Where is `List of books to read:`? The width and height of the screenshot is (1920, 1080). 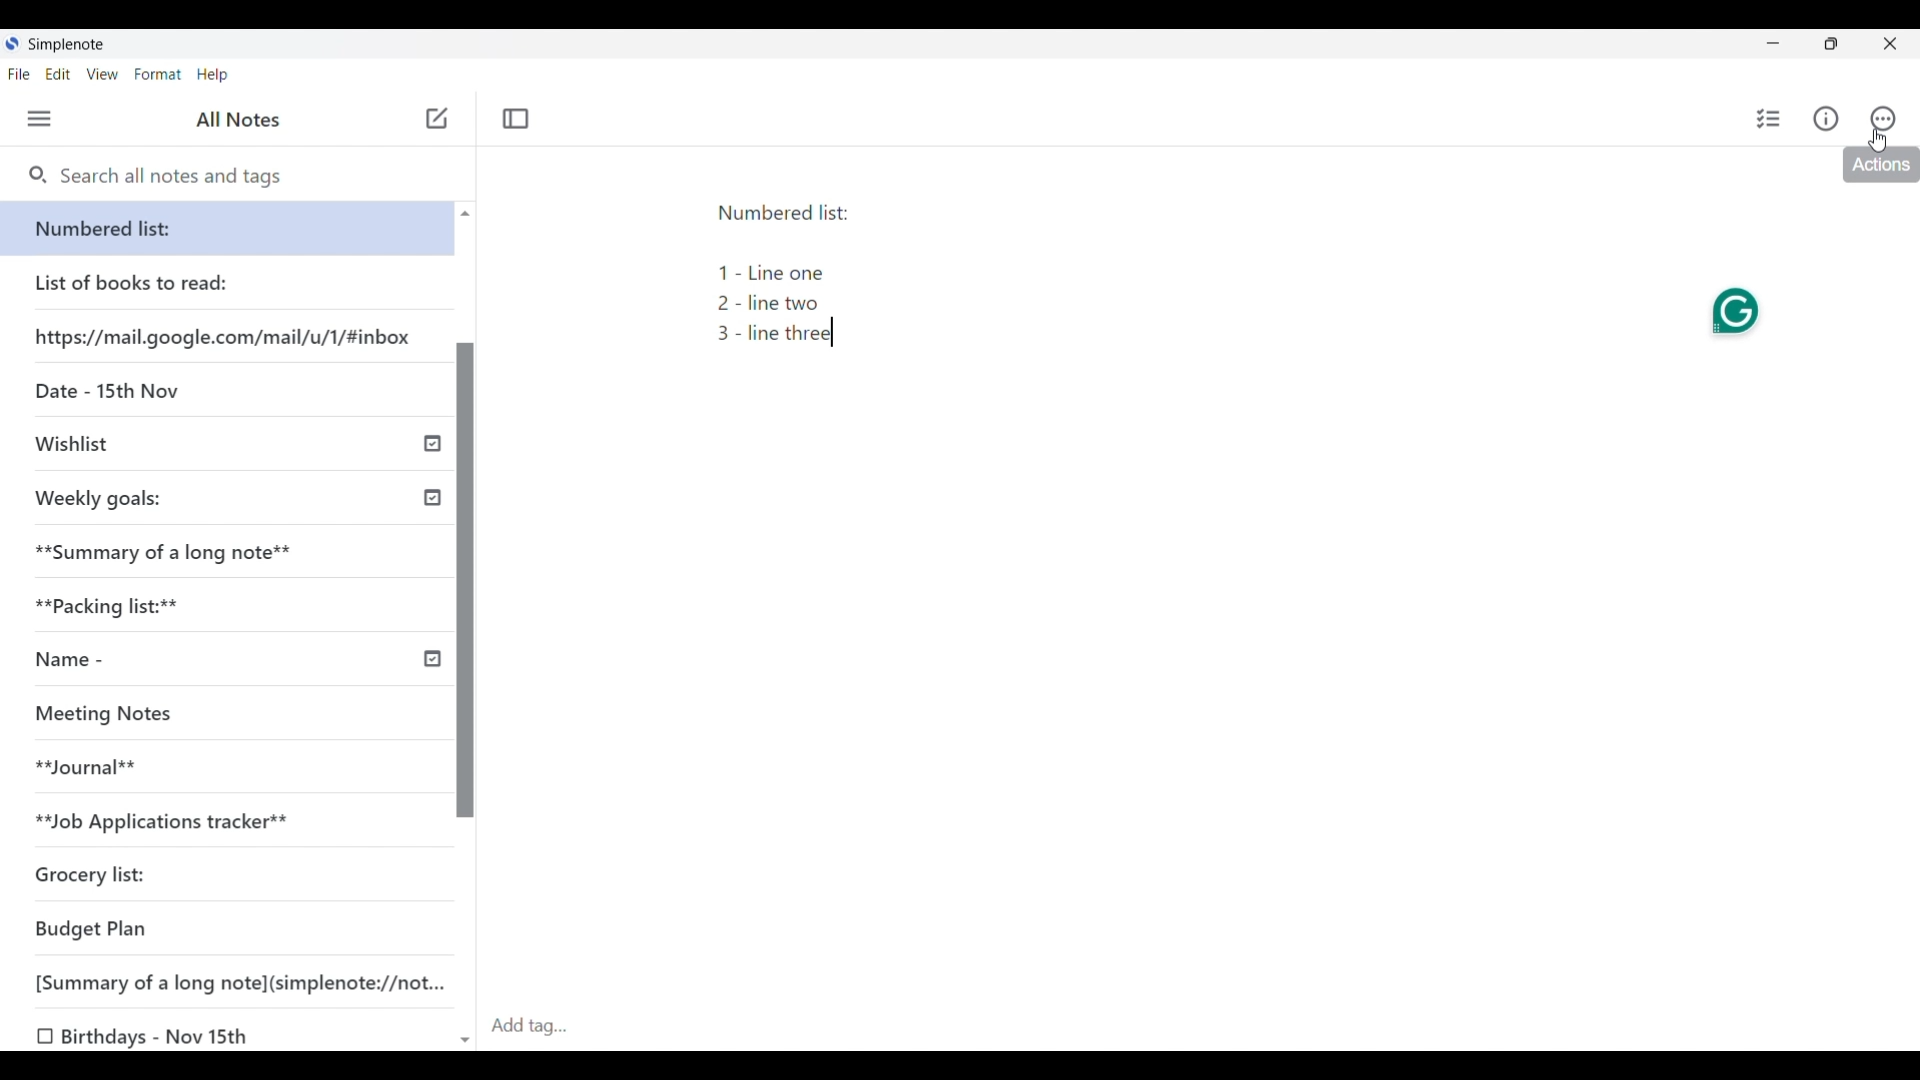 List of books to read: is located at coordinates (151, 283).